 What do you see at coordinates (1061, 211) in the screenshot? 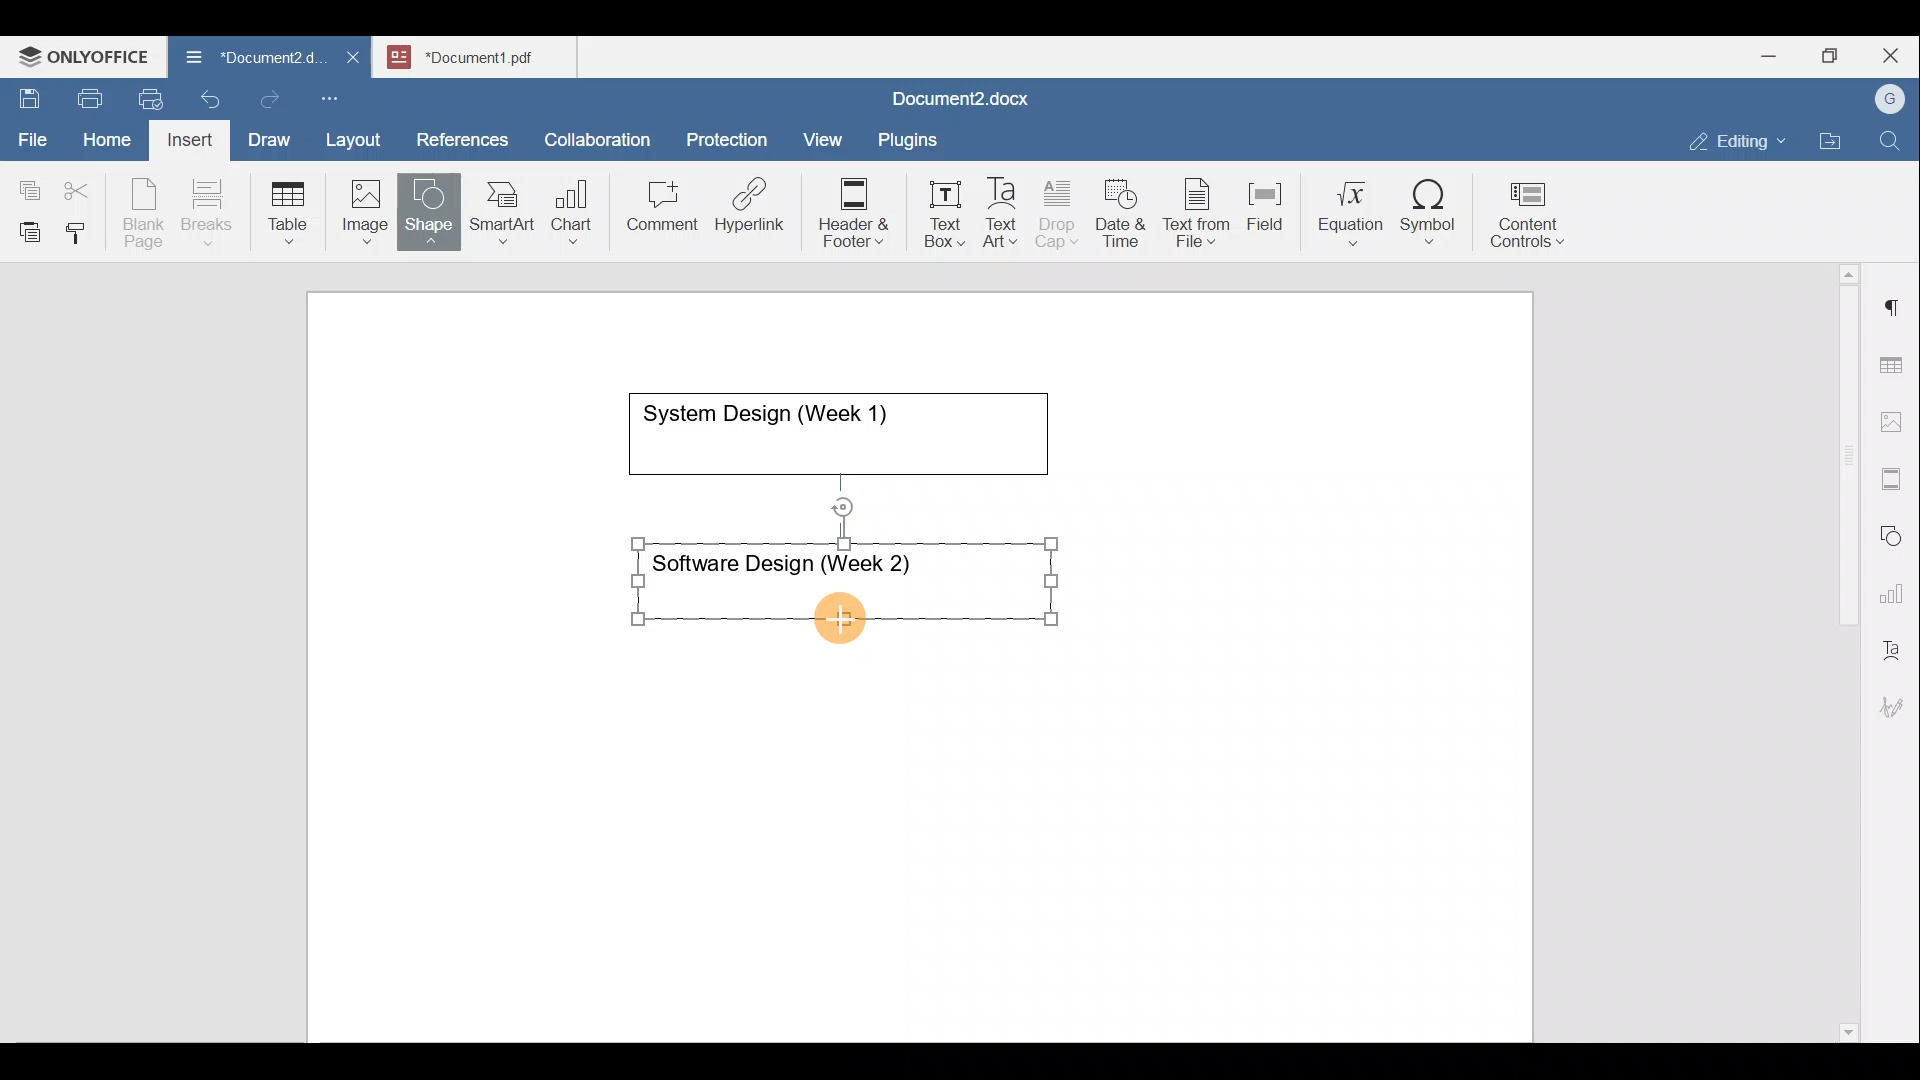
I see `Drop cap` at bounding box center [1061, 211].